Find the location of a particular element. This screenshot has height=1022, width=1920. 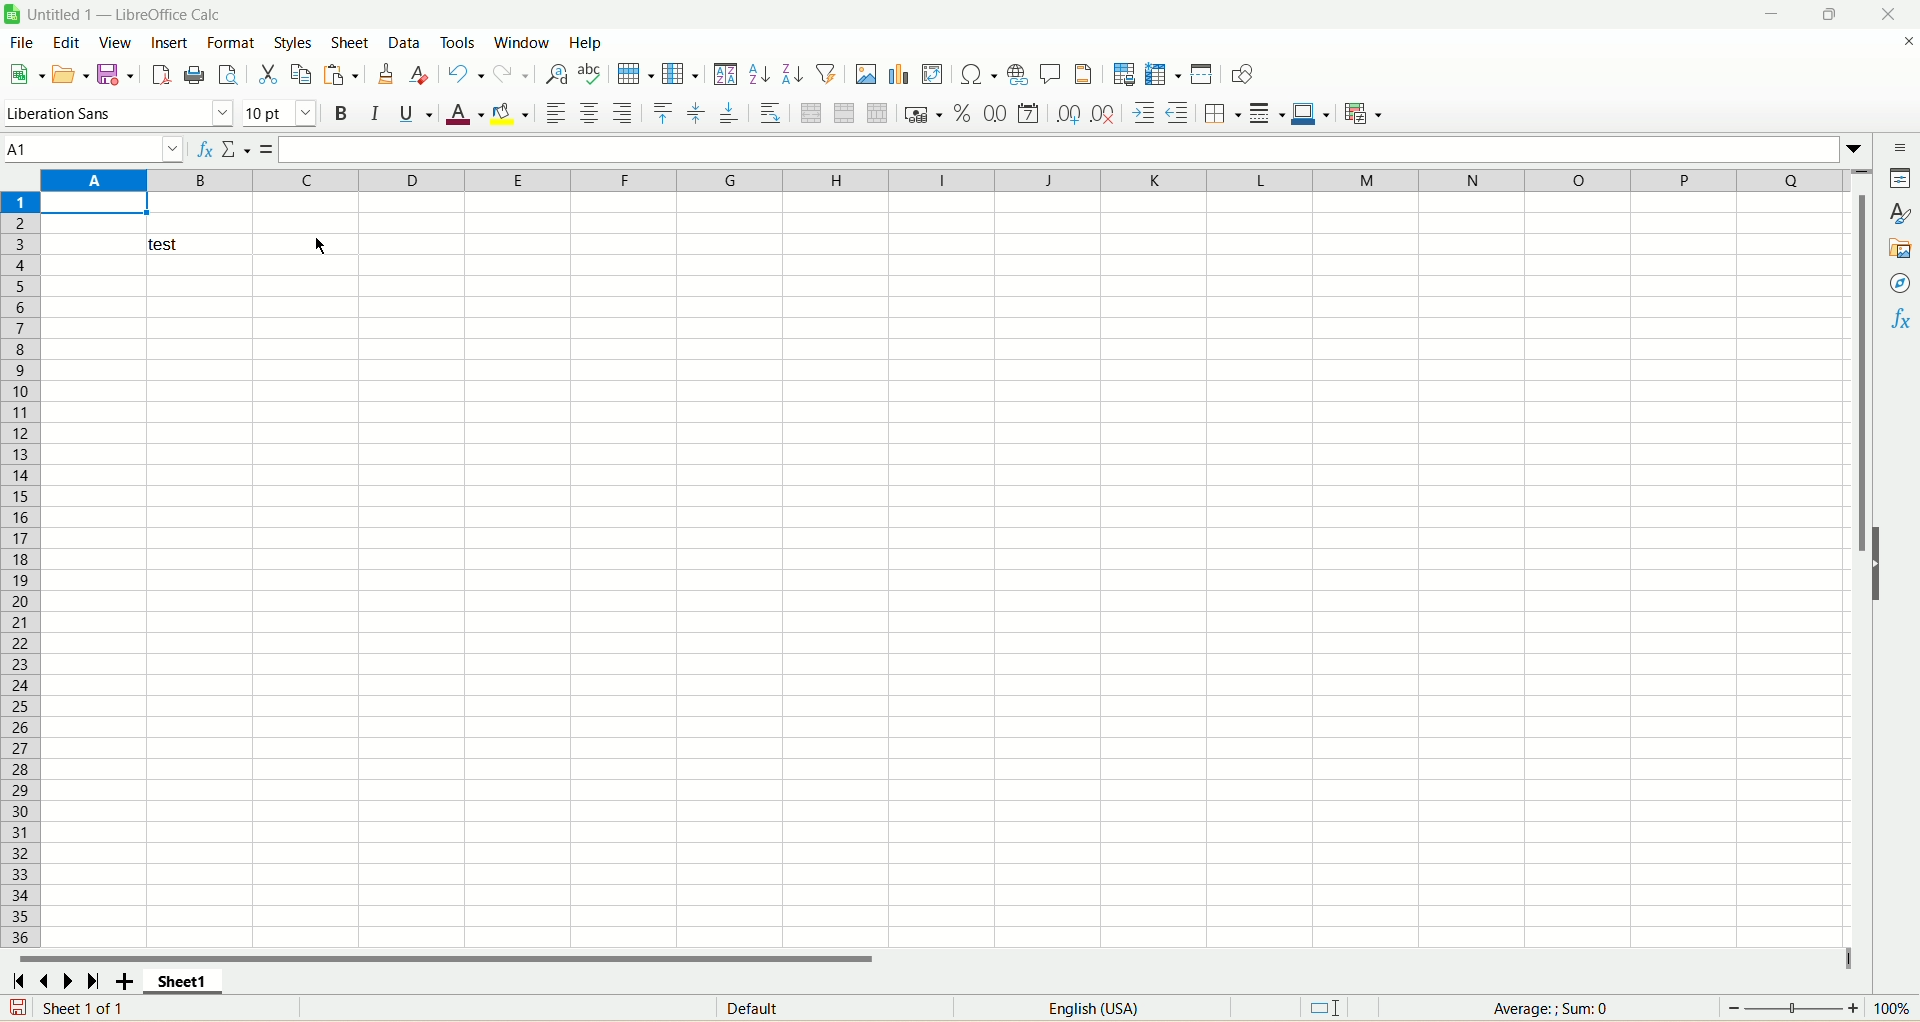

sort ascending is located at coordinates (760, 74).